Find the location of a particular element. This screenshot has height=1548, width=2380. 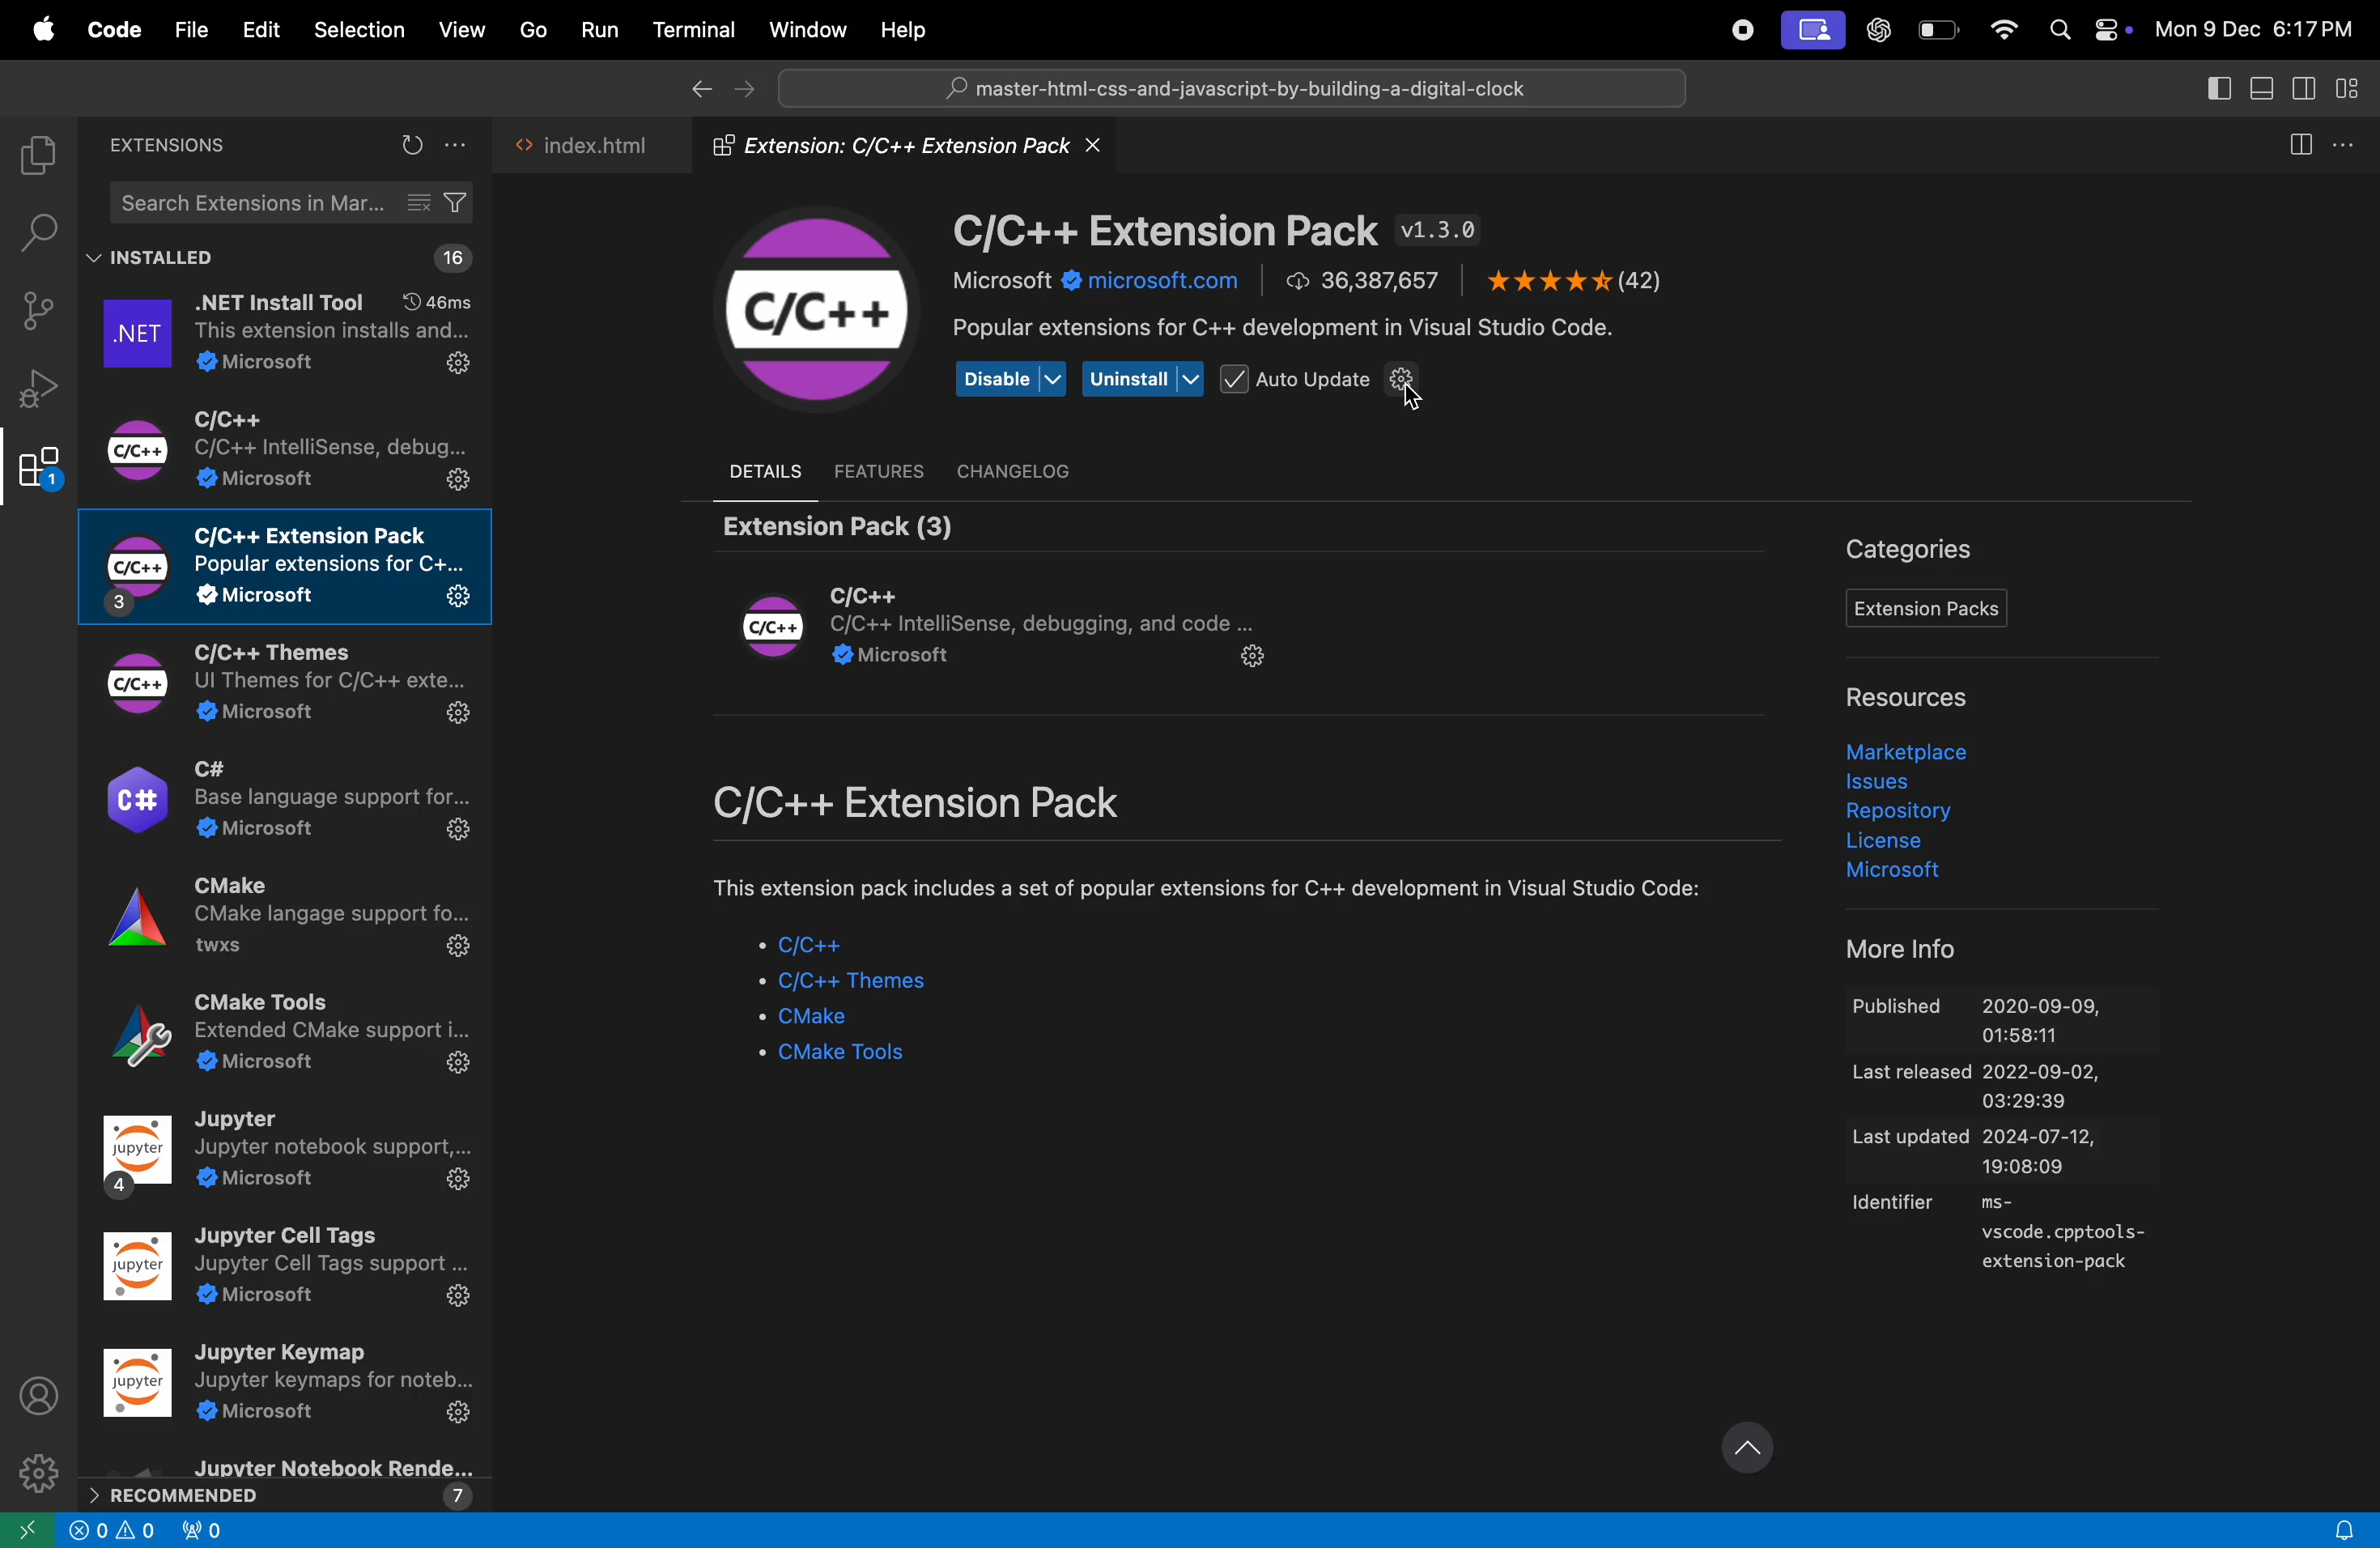

apple widgets is located at coordinates (2089, 28).